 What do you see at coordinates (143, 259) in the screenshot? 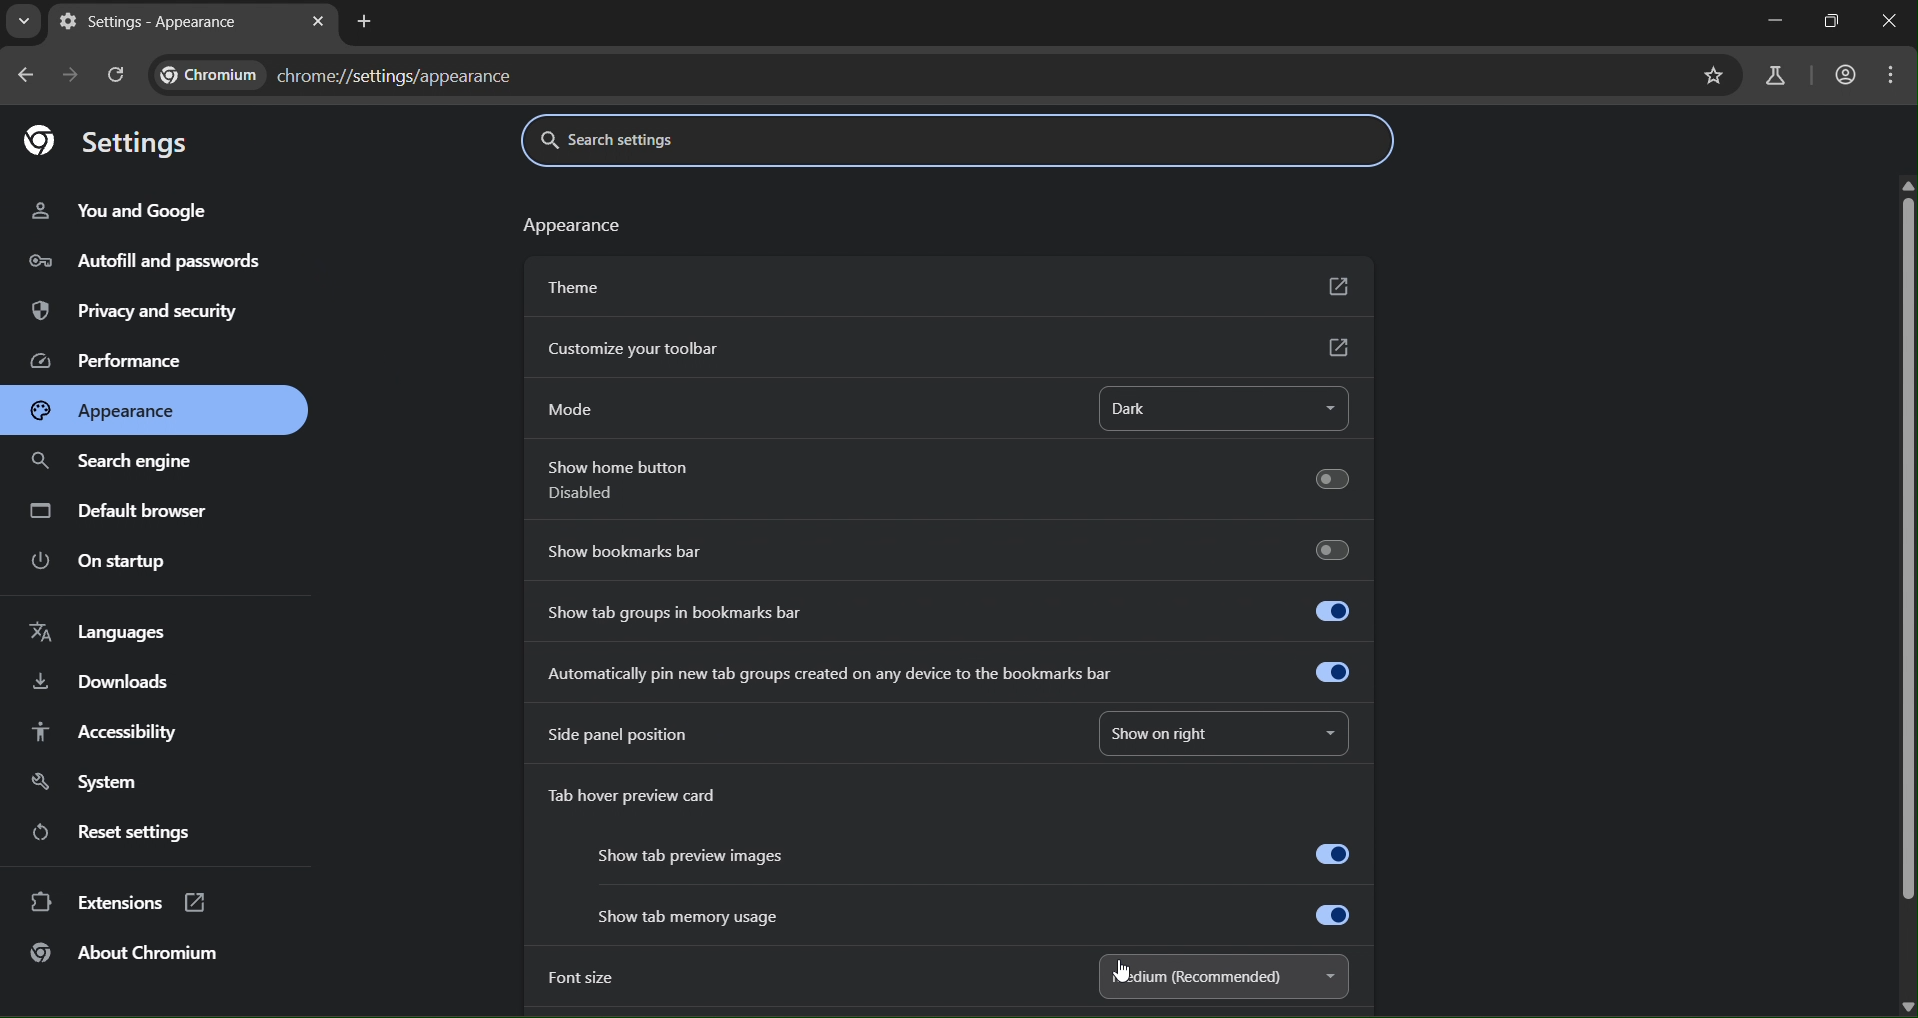
I see `autofill & passwords` at bounding box center [143, 259].